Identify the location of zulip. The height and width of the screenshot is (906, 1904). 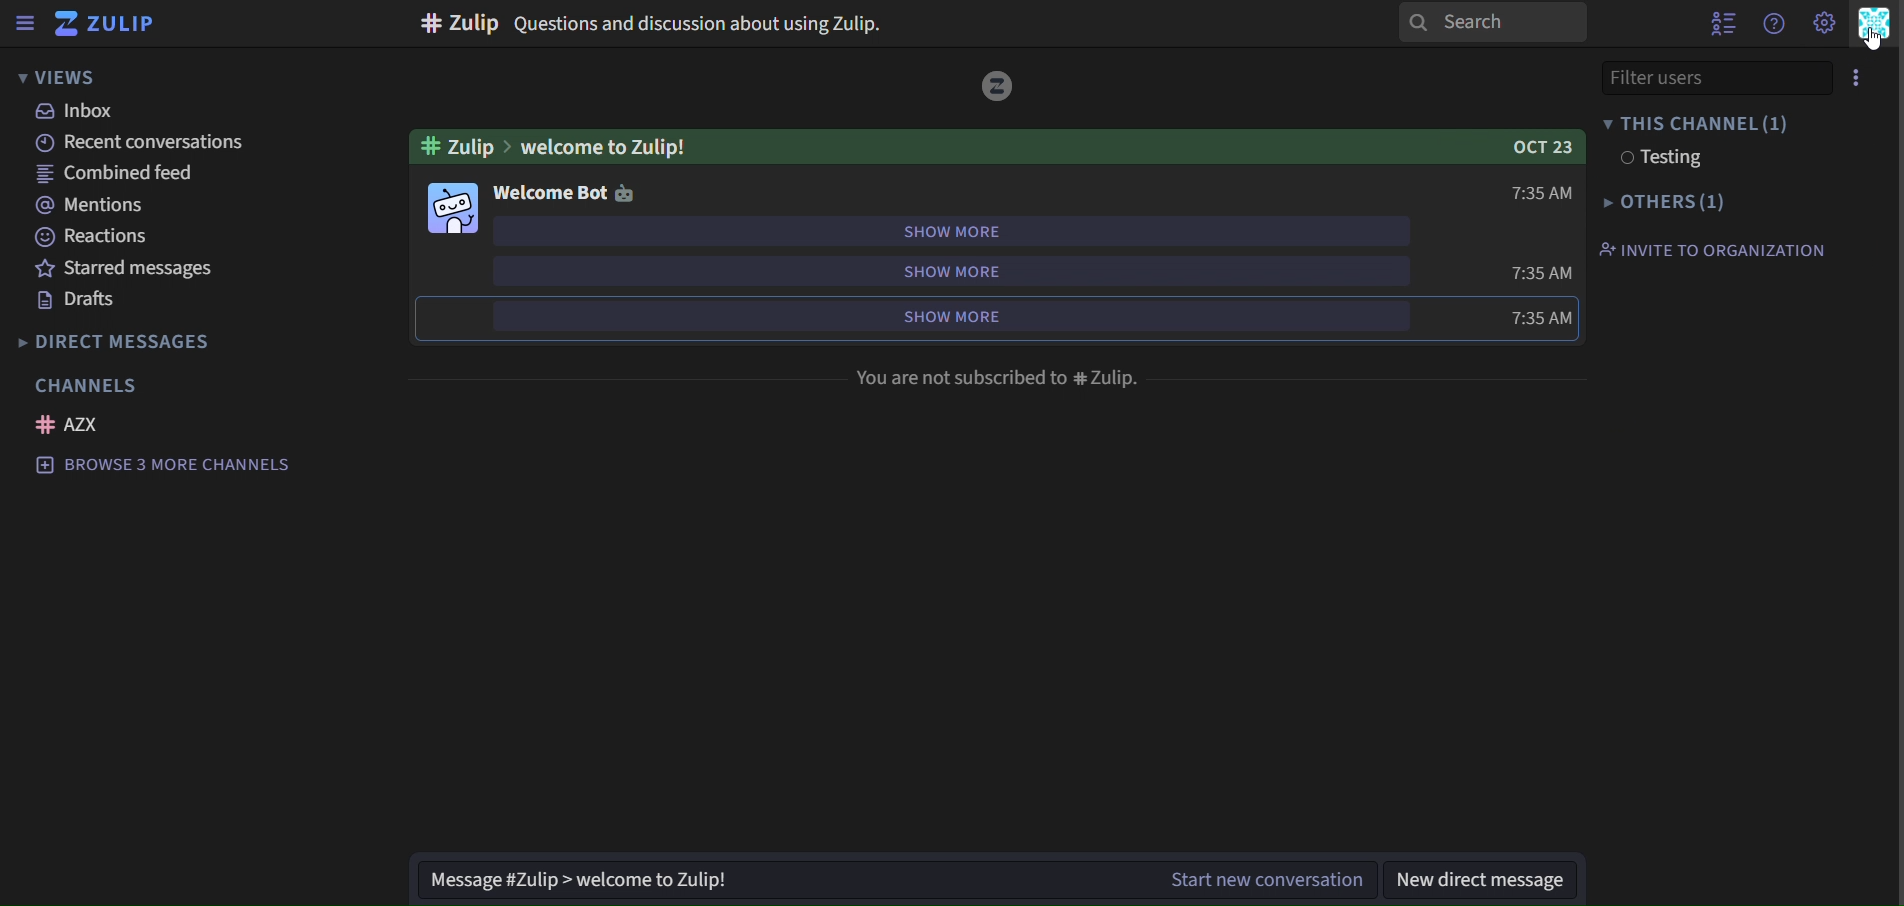
(107, 23).